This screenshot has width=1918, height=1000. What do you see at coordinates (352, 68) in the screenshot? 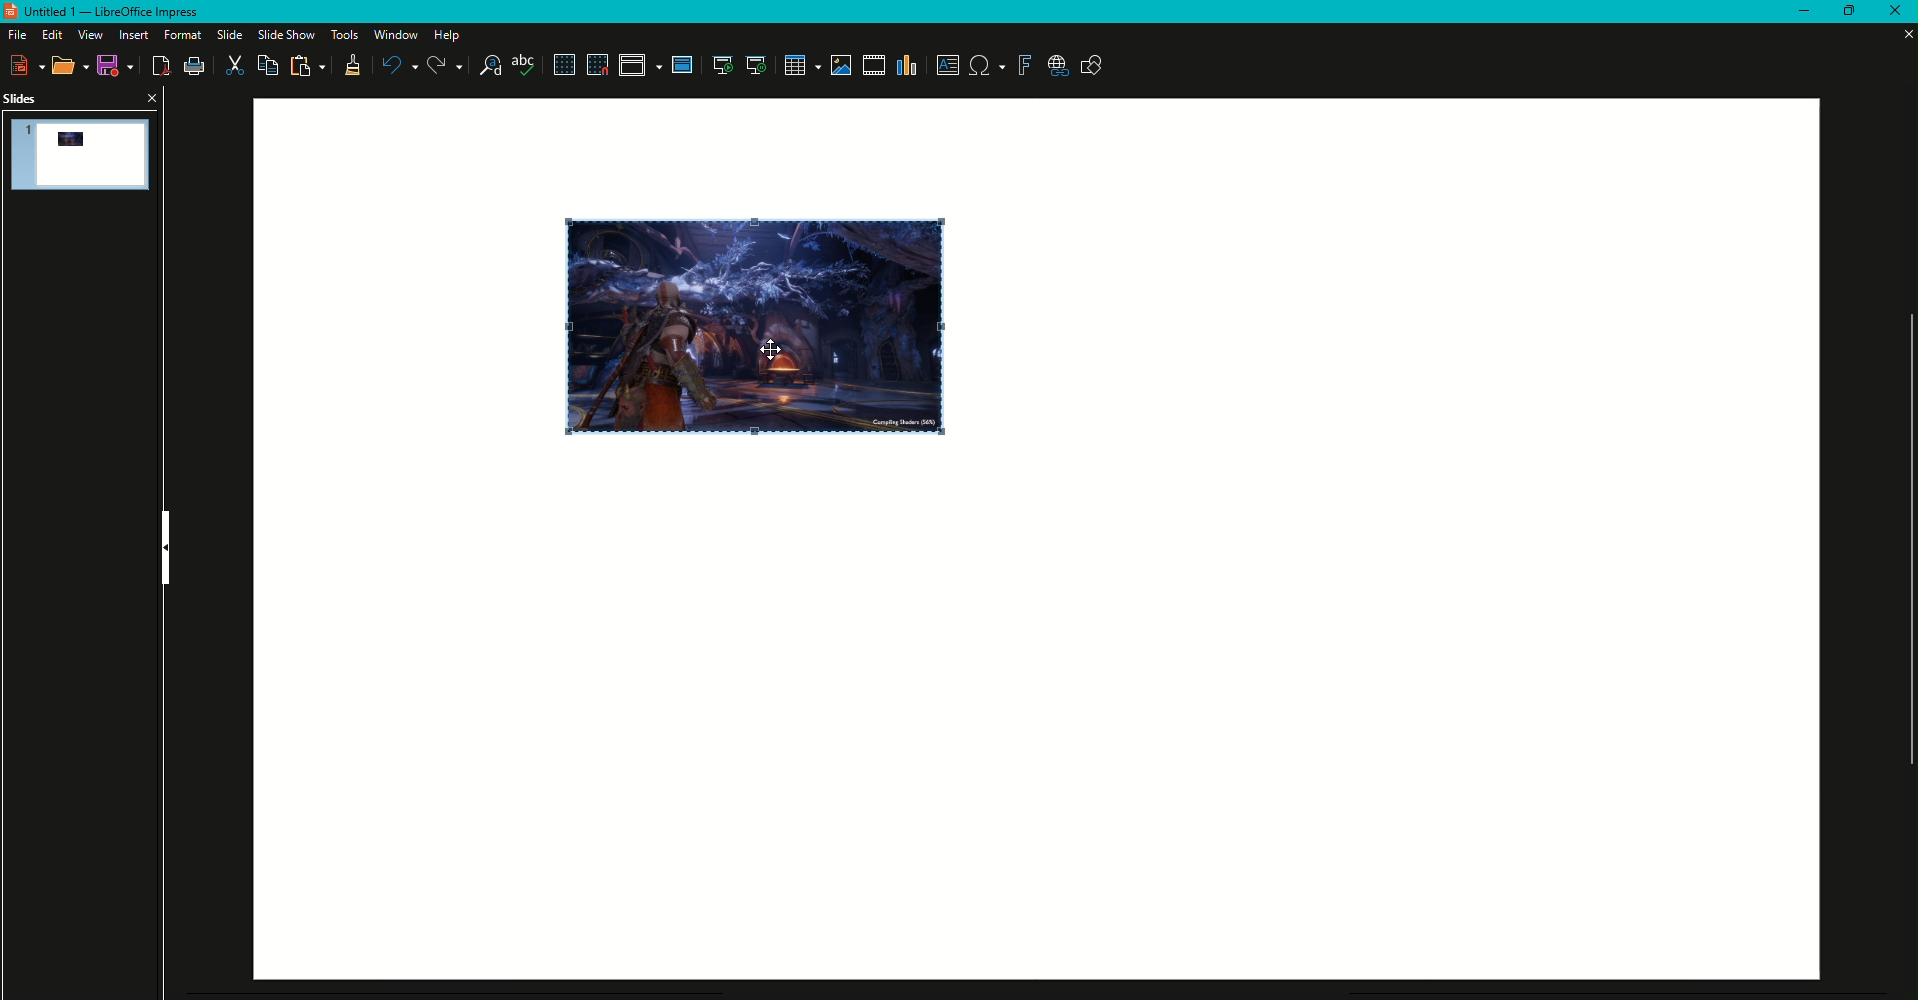
I see `Clone Formatting` at bounding box center [352, 68].